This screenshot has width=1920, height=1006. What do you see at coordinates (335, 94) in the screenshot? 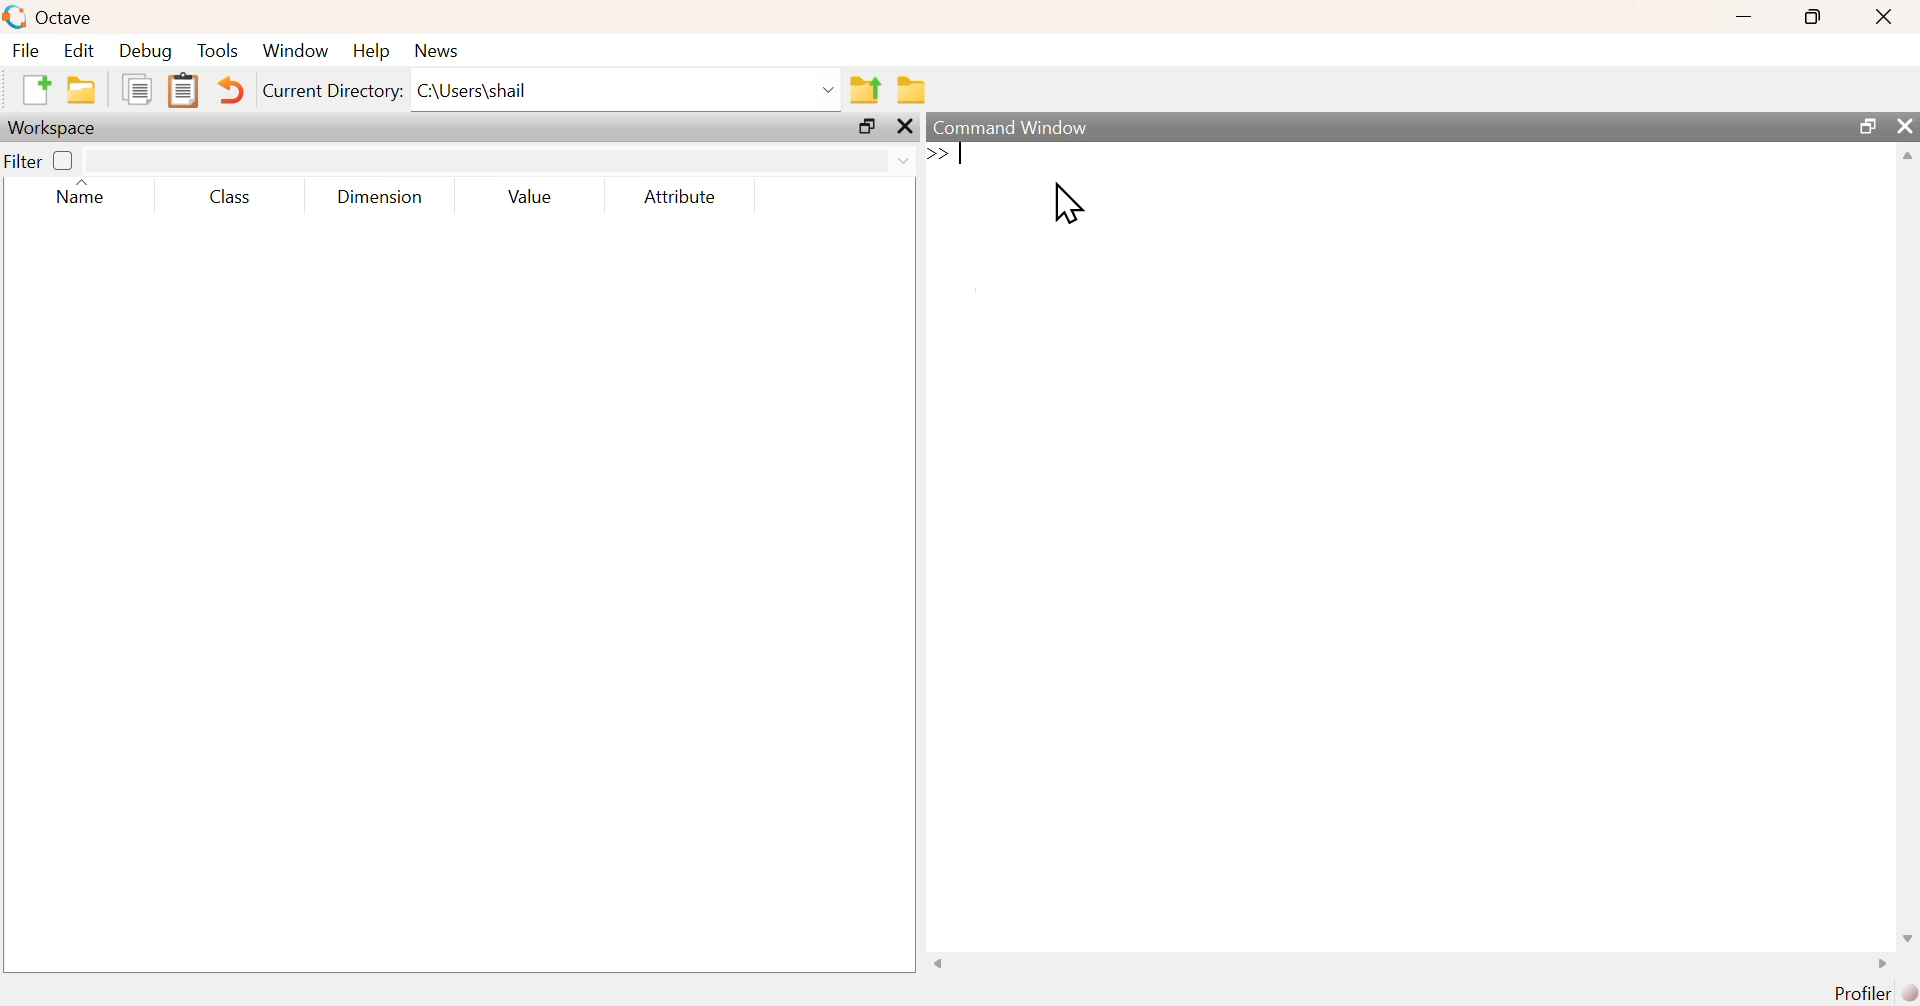
I see `Current Directory:` at bounding box center [335, 94].